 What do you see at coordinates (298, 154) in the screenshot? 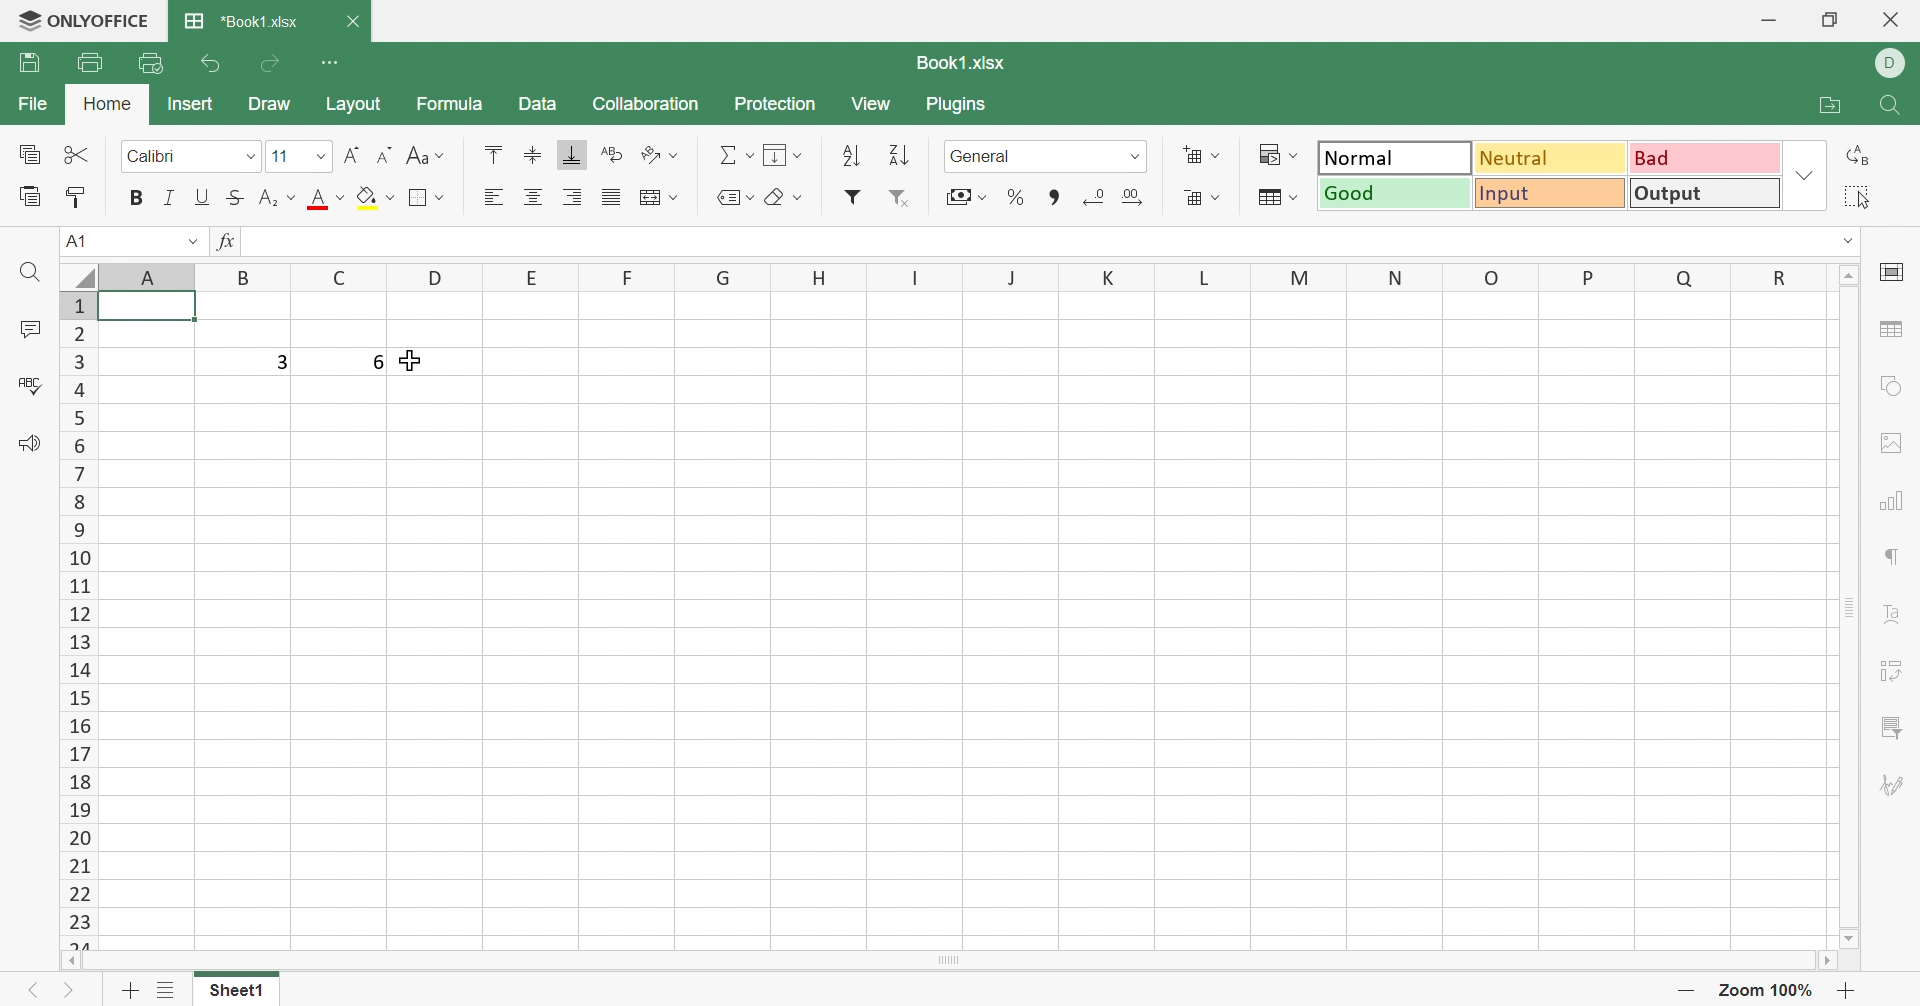
I see `Font size` at bounding box center [298, 154].